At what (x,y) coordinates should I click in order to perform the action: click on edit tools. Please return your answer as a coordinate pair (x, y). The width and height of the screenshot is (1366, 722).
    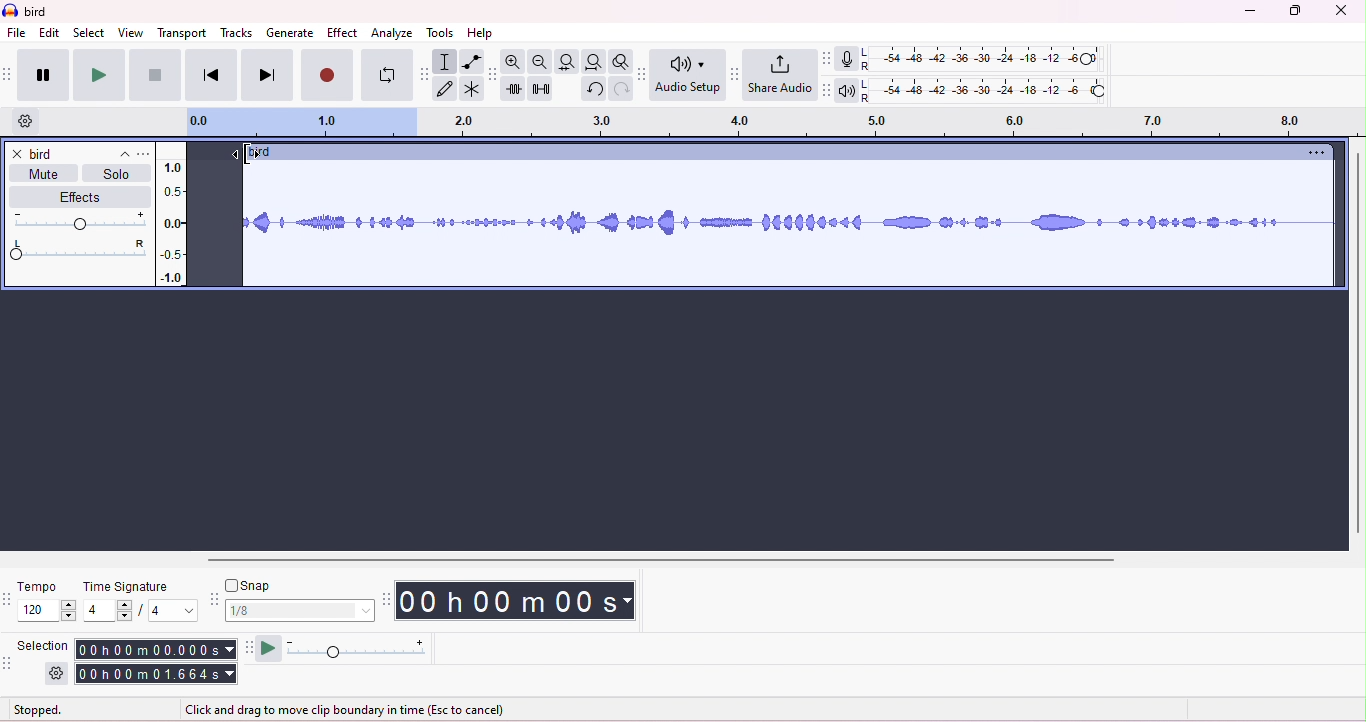
    Looking at the image, I should click on (492, 73).